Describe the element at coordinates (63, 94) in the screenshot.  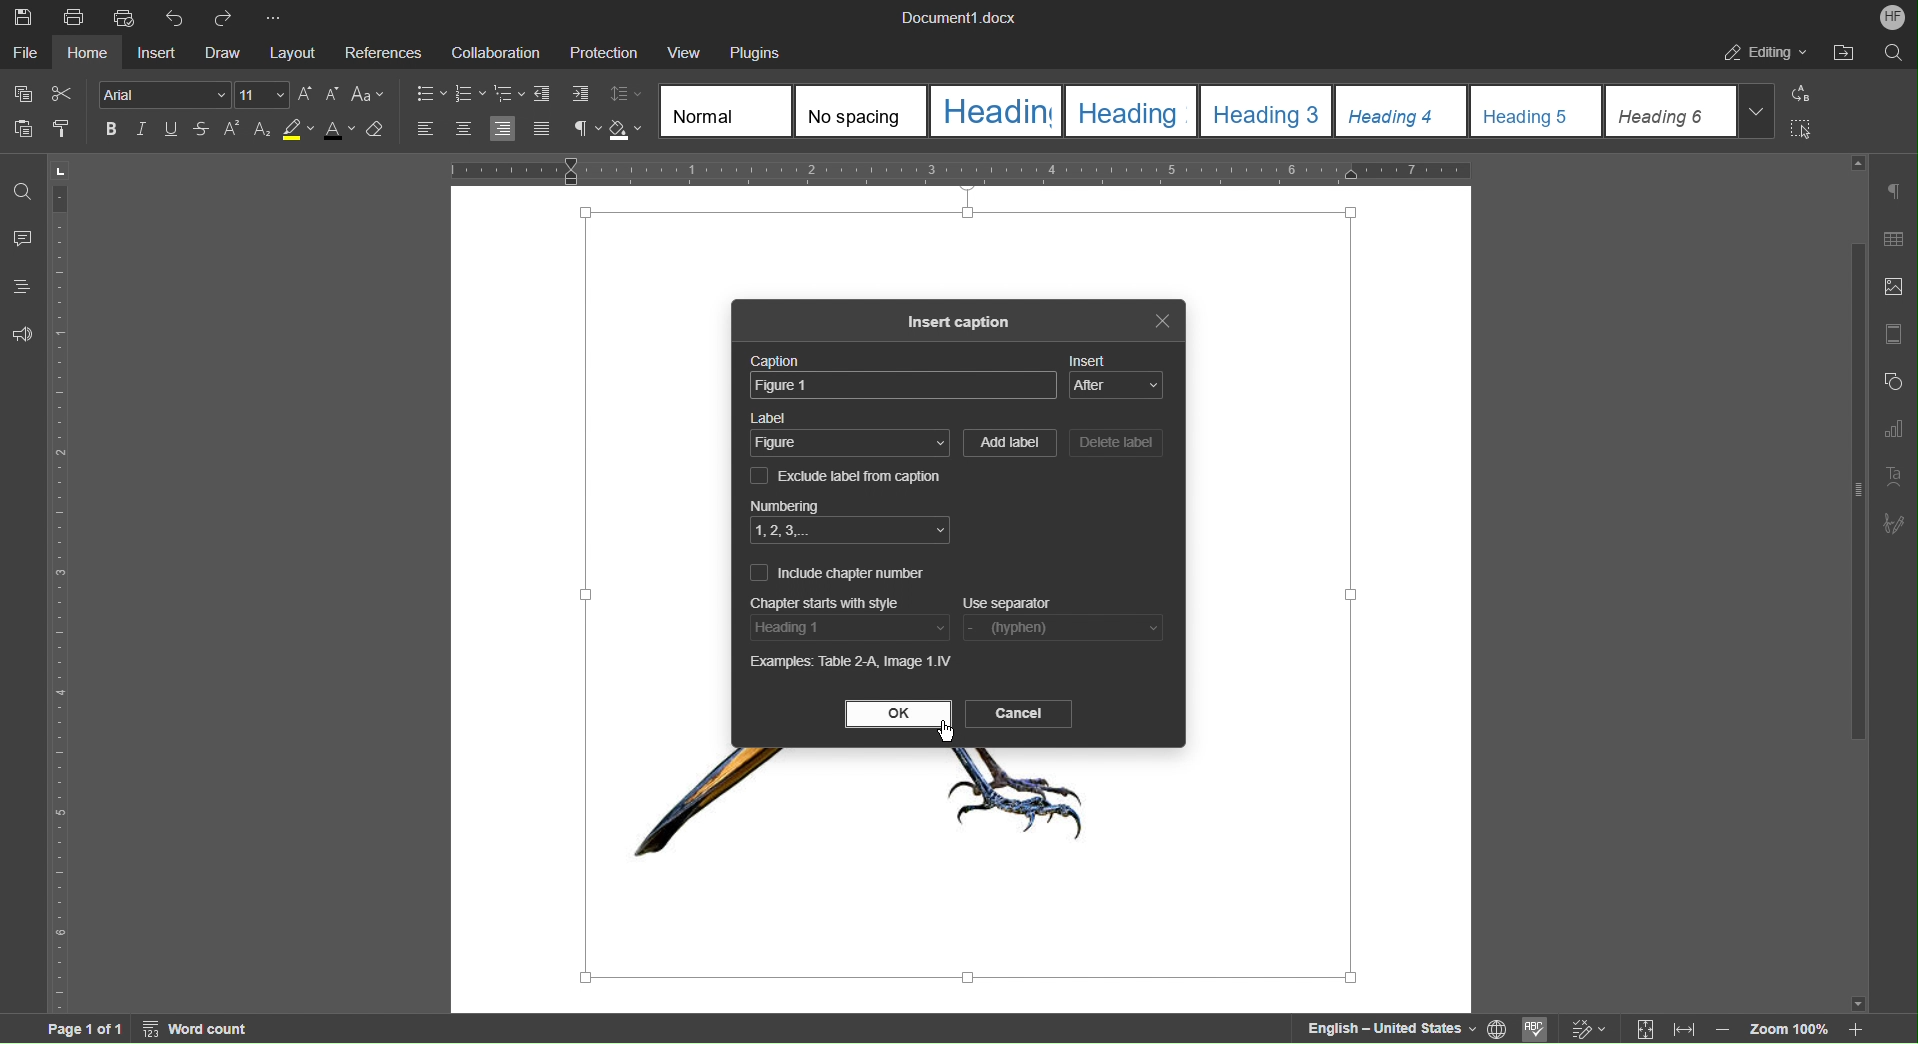
I see `Cut` at that location.